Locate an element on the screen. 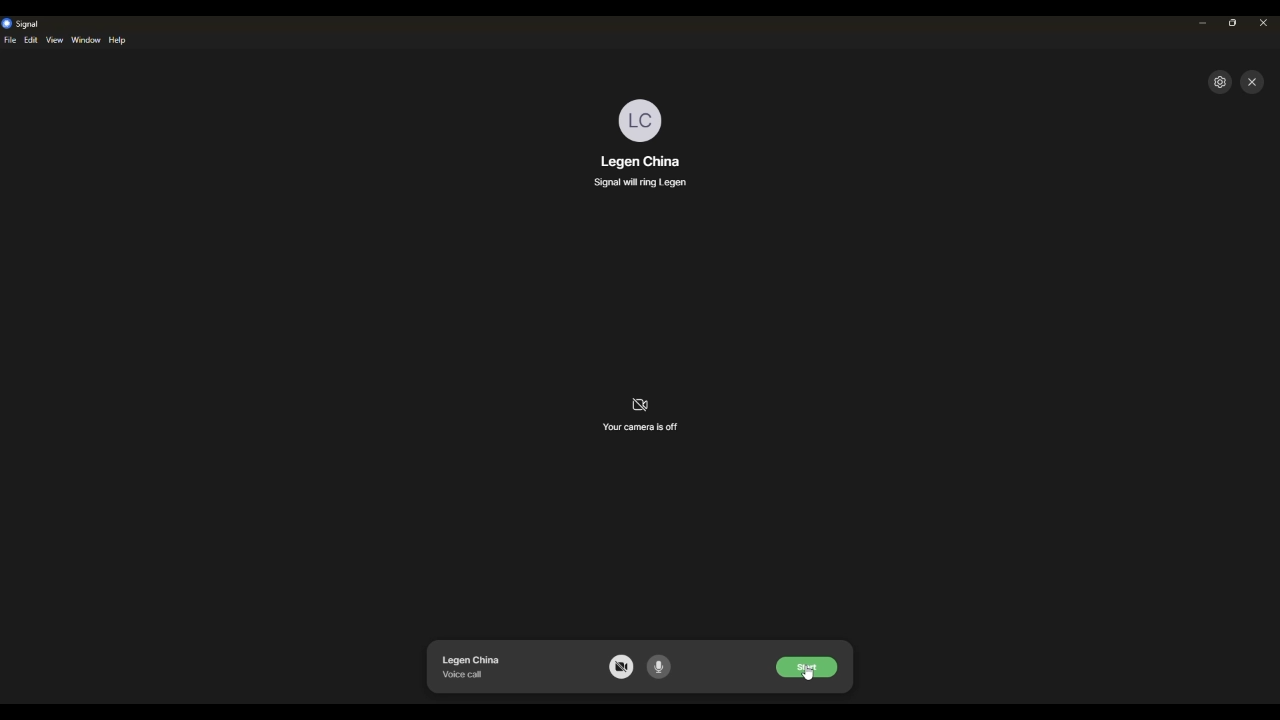  settings is located at coordinates (1221, 82).